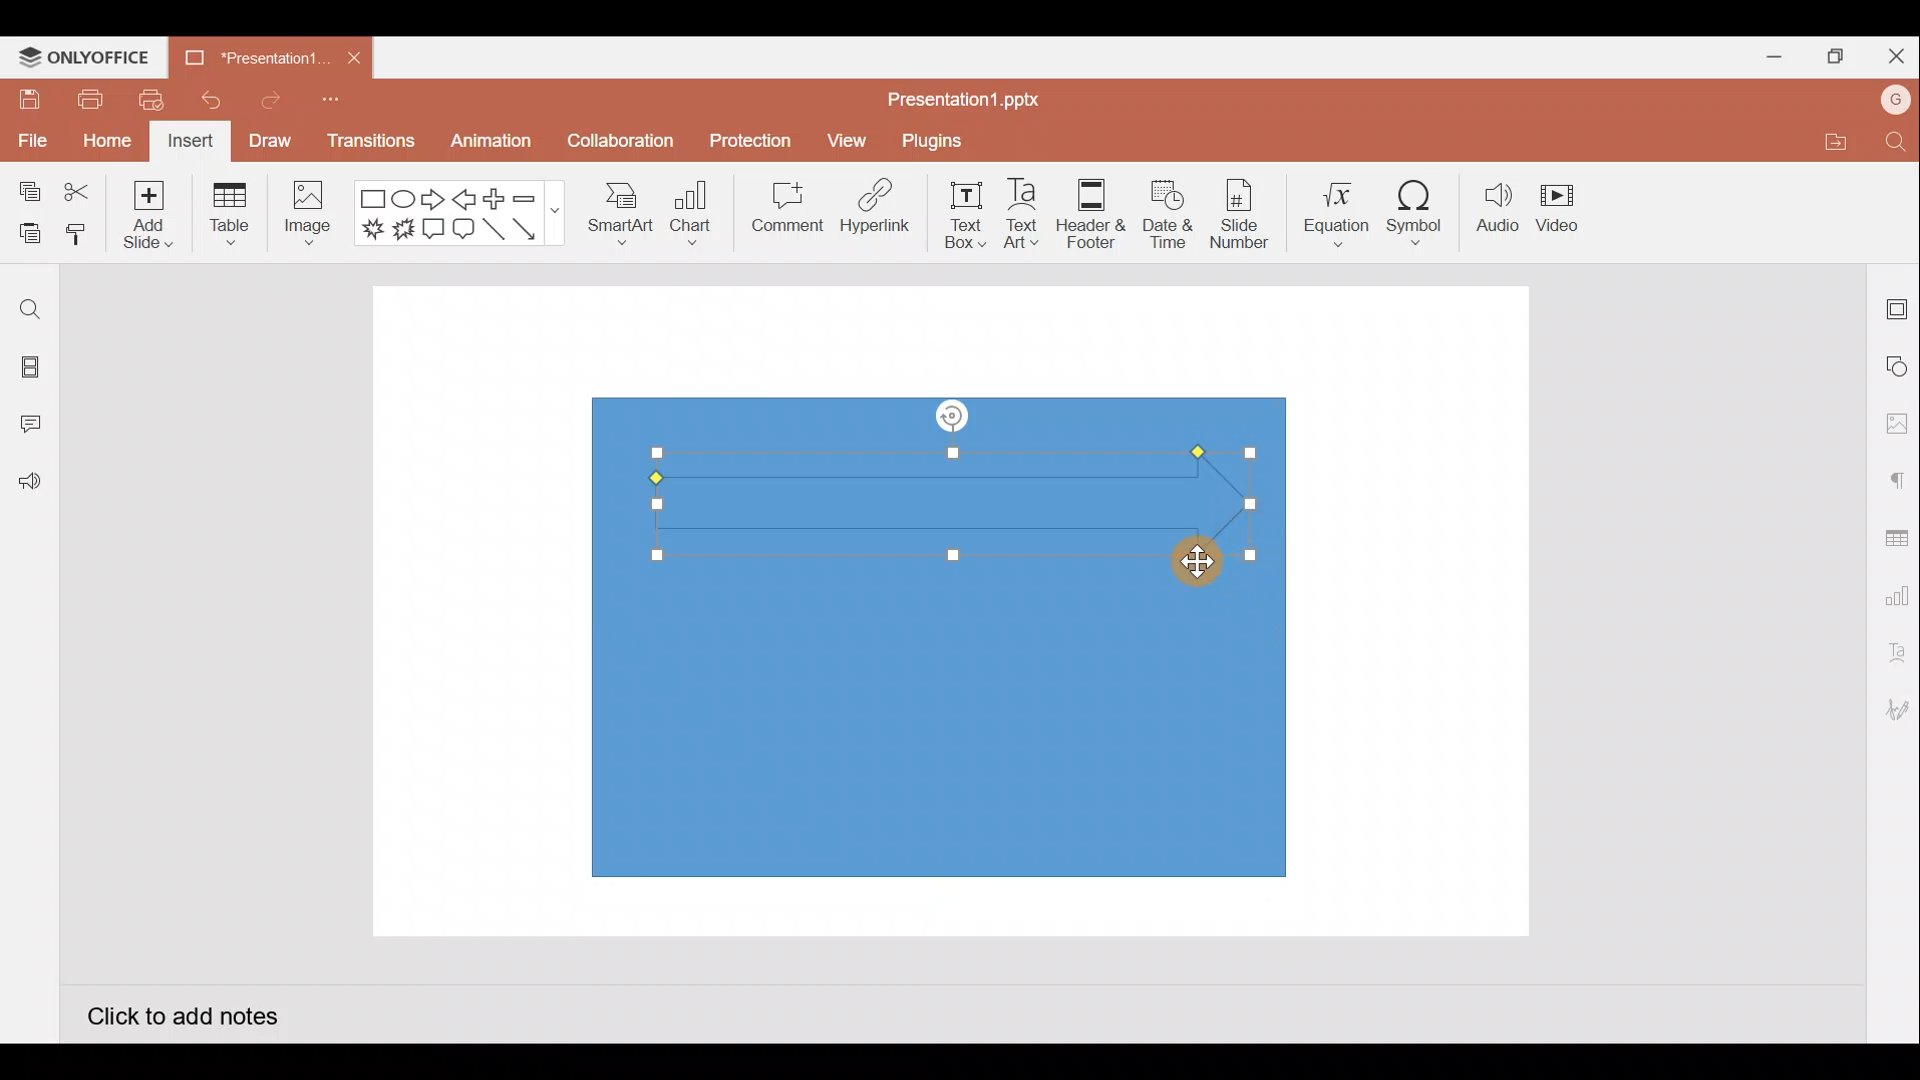  Describe the element at coordinates (182, 1014) in the screenshot. I see `Click to add notes` at that location.